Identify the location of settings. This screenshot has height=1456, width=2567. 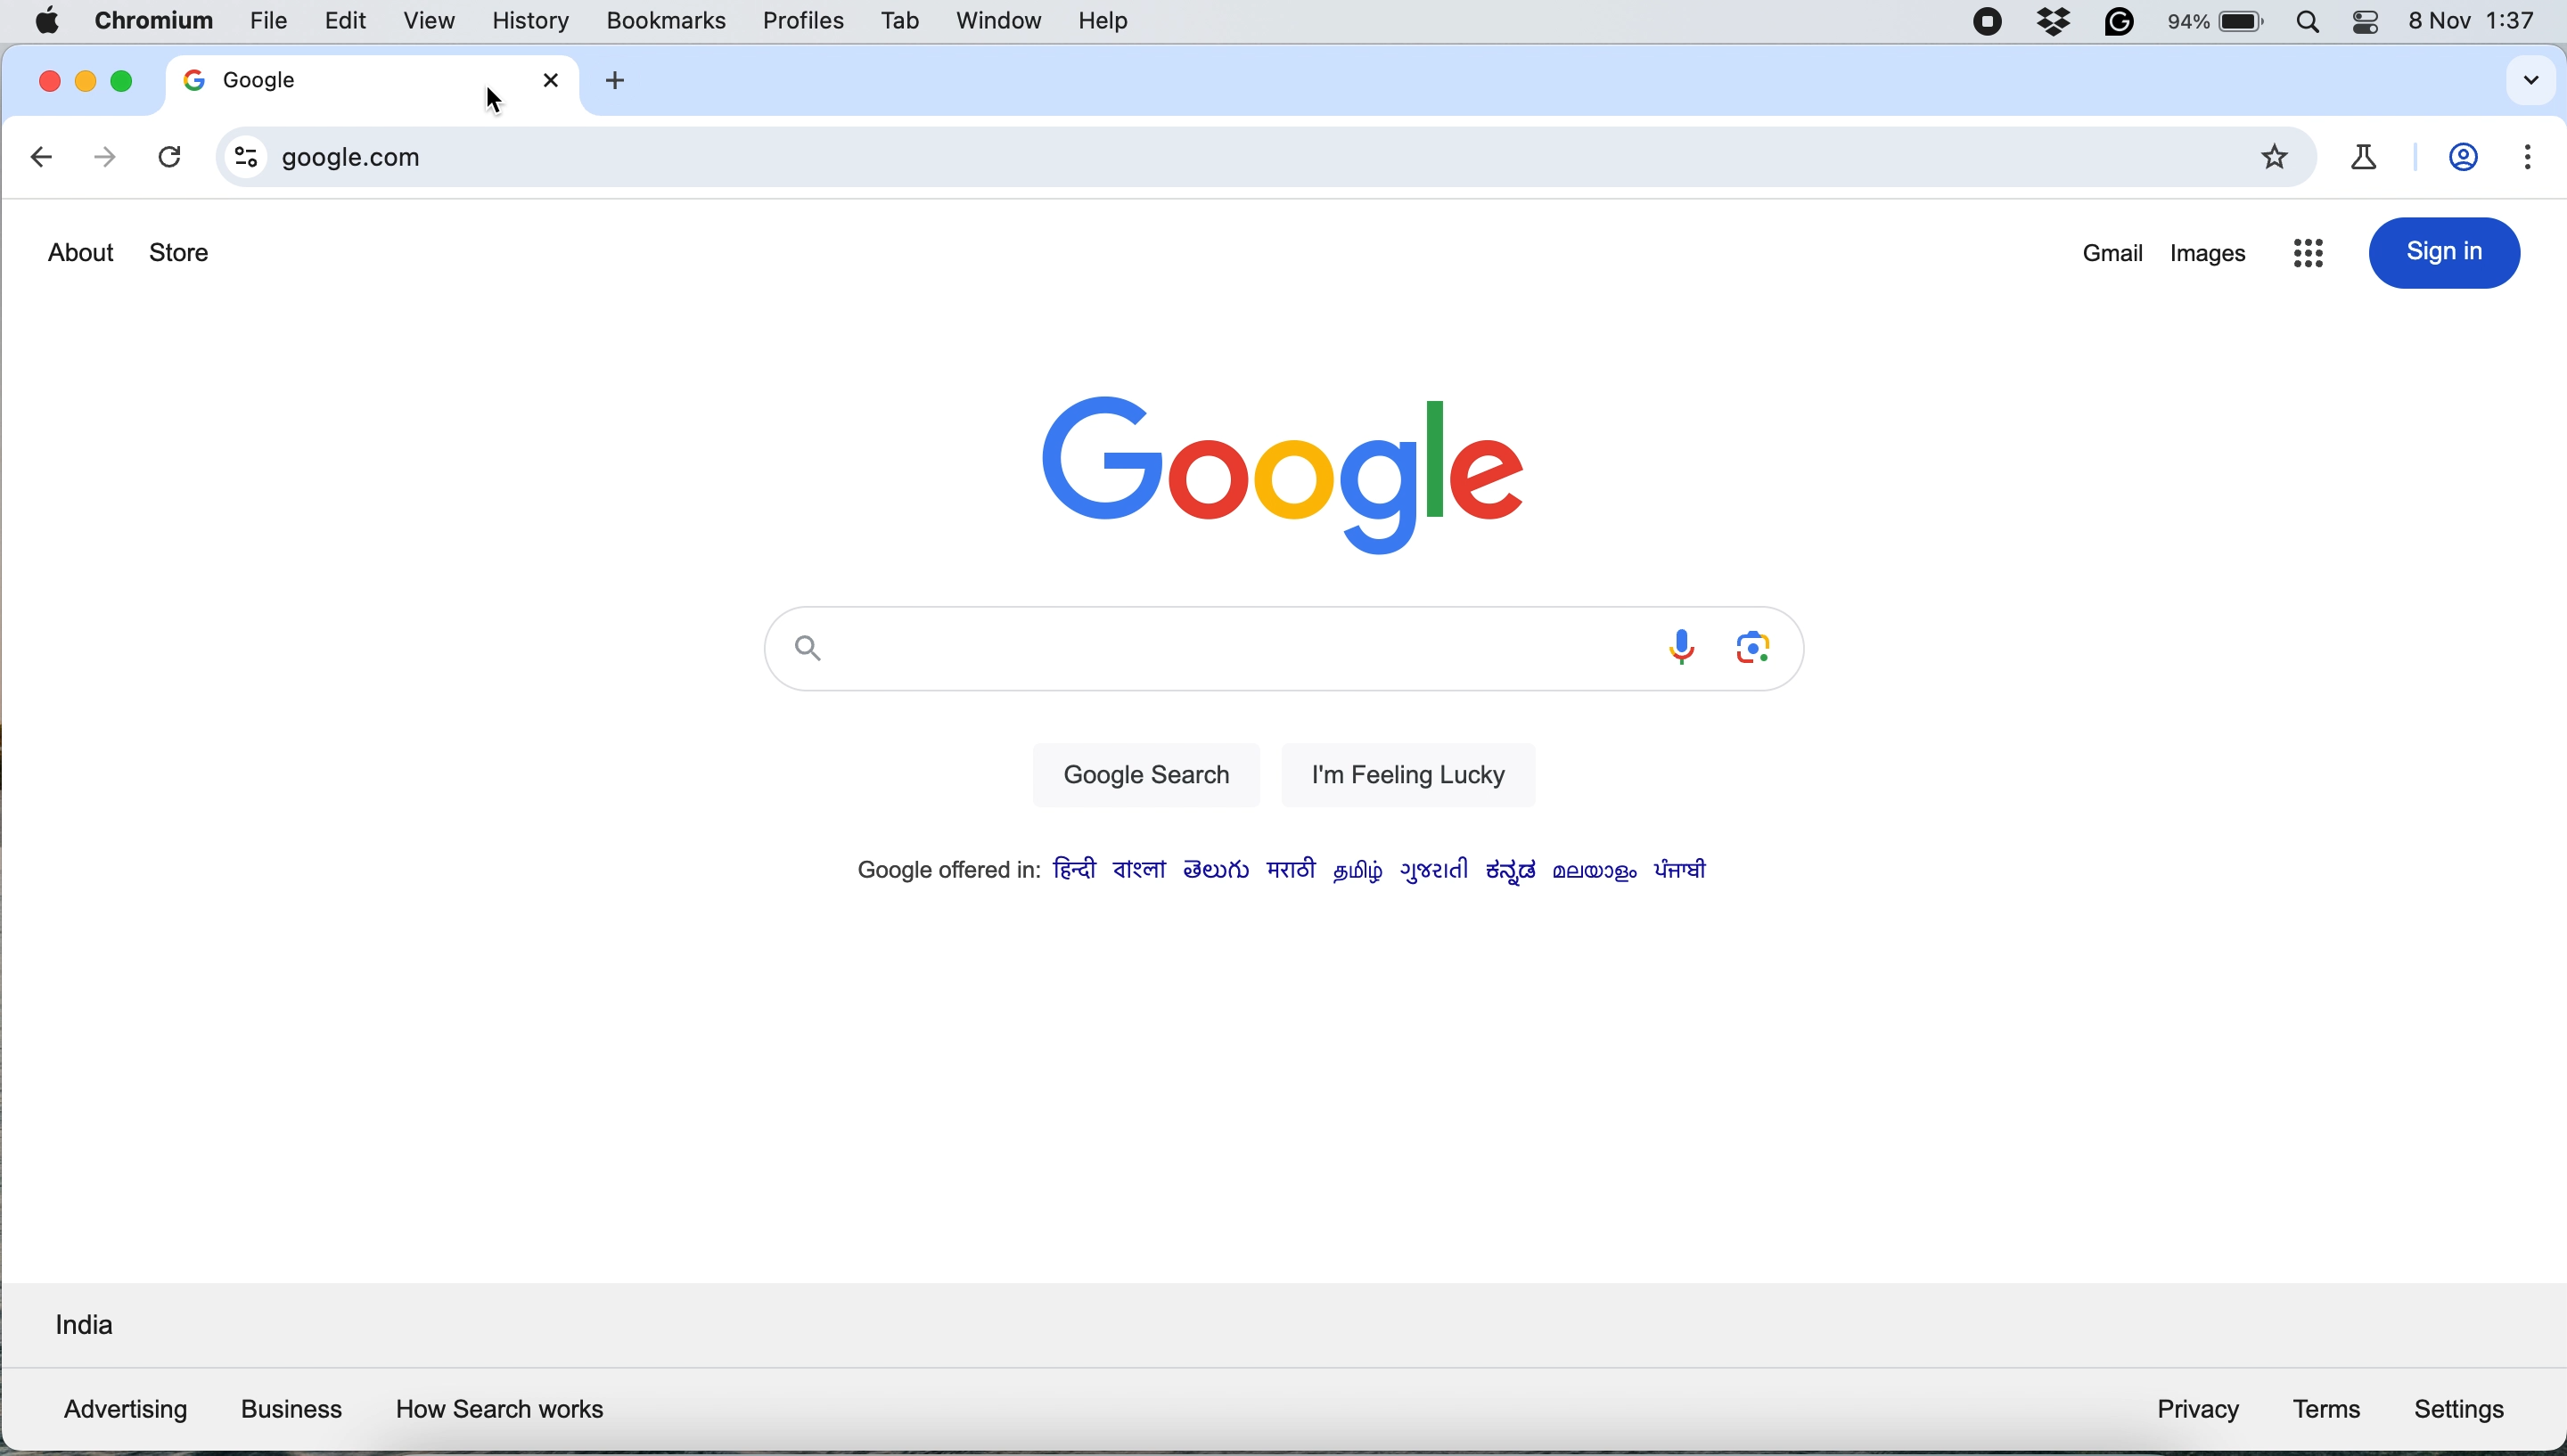
(2467, 1407).